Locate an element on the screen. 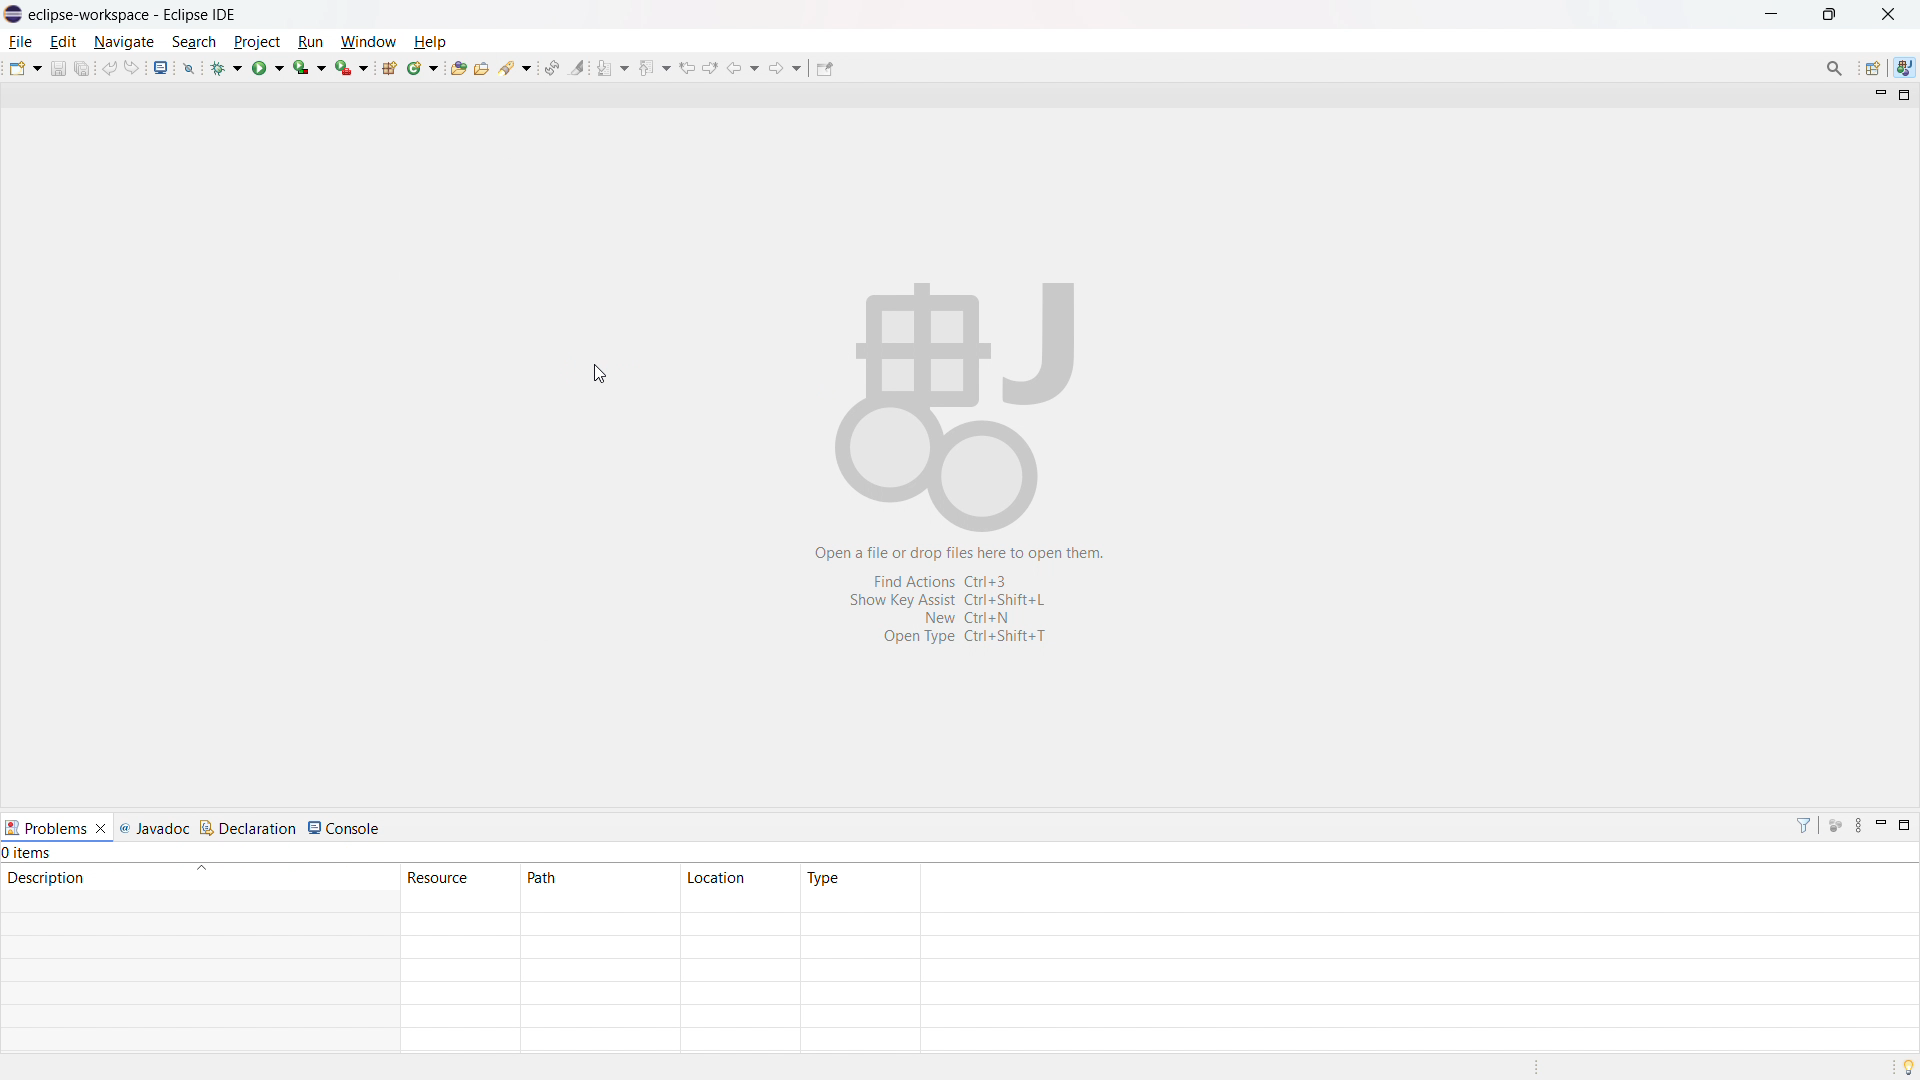  minimize is located at coordinates (1878, 93).